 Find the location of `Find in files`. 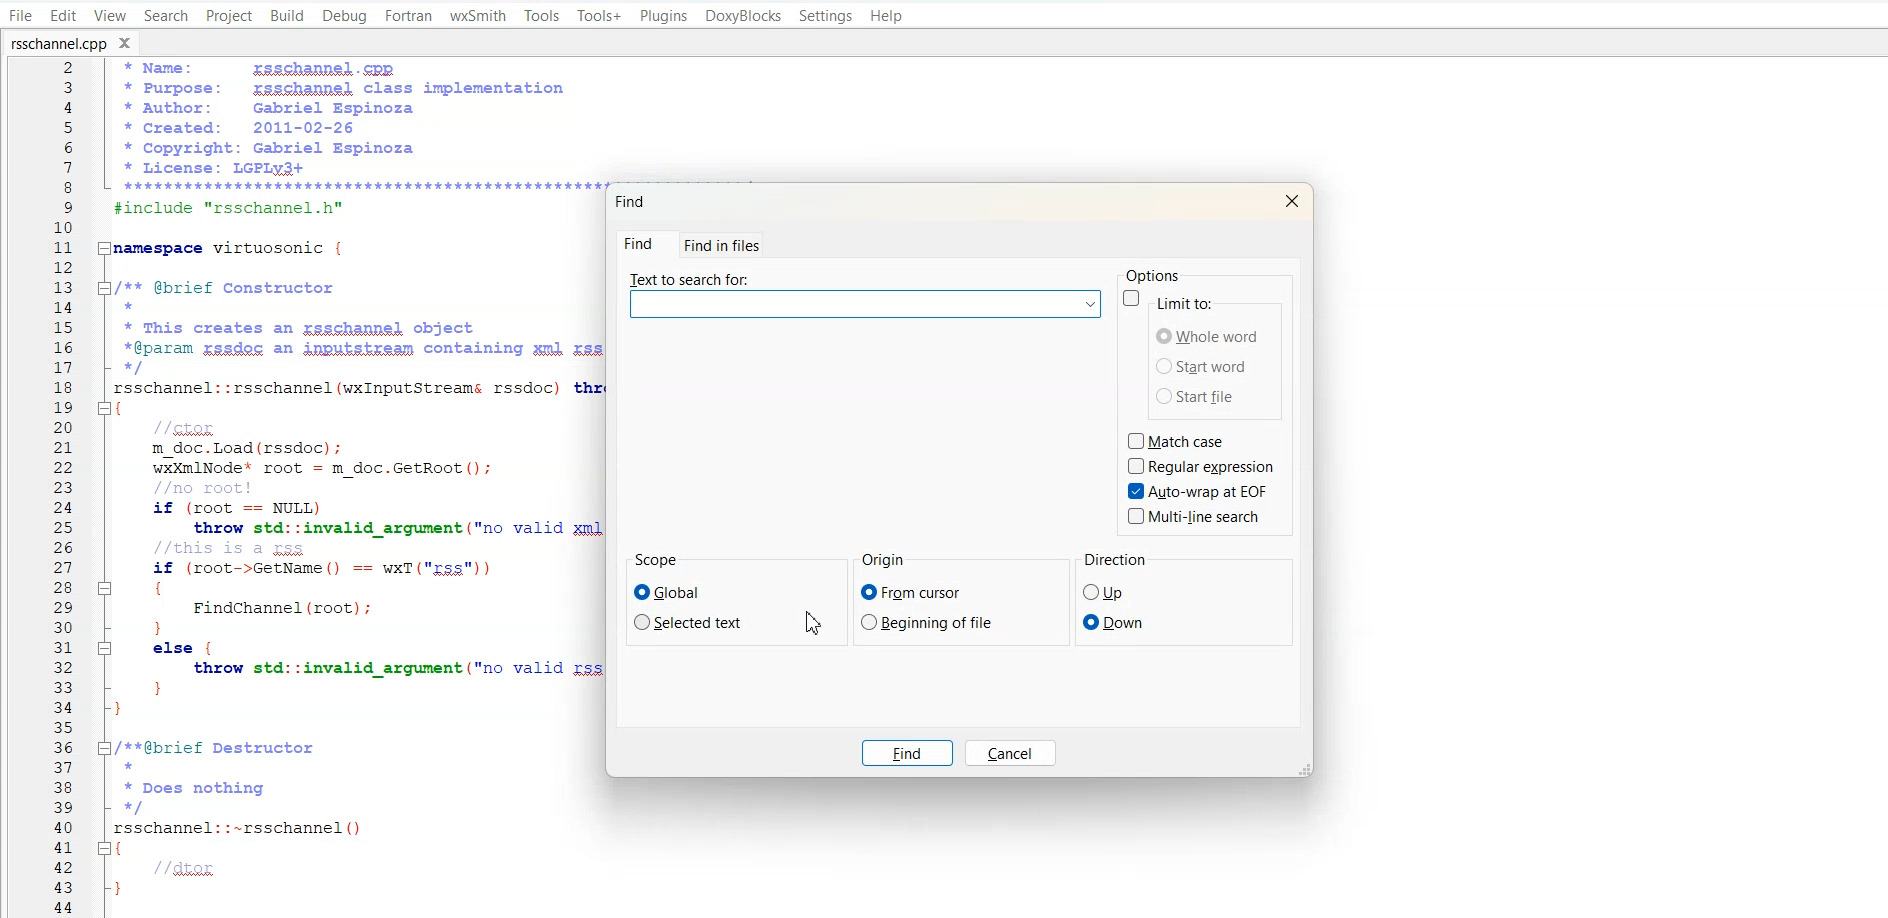

Find in files is located at coordinates (721, 245).